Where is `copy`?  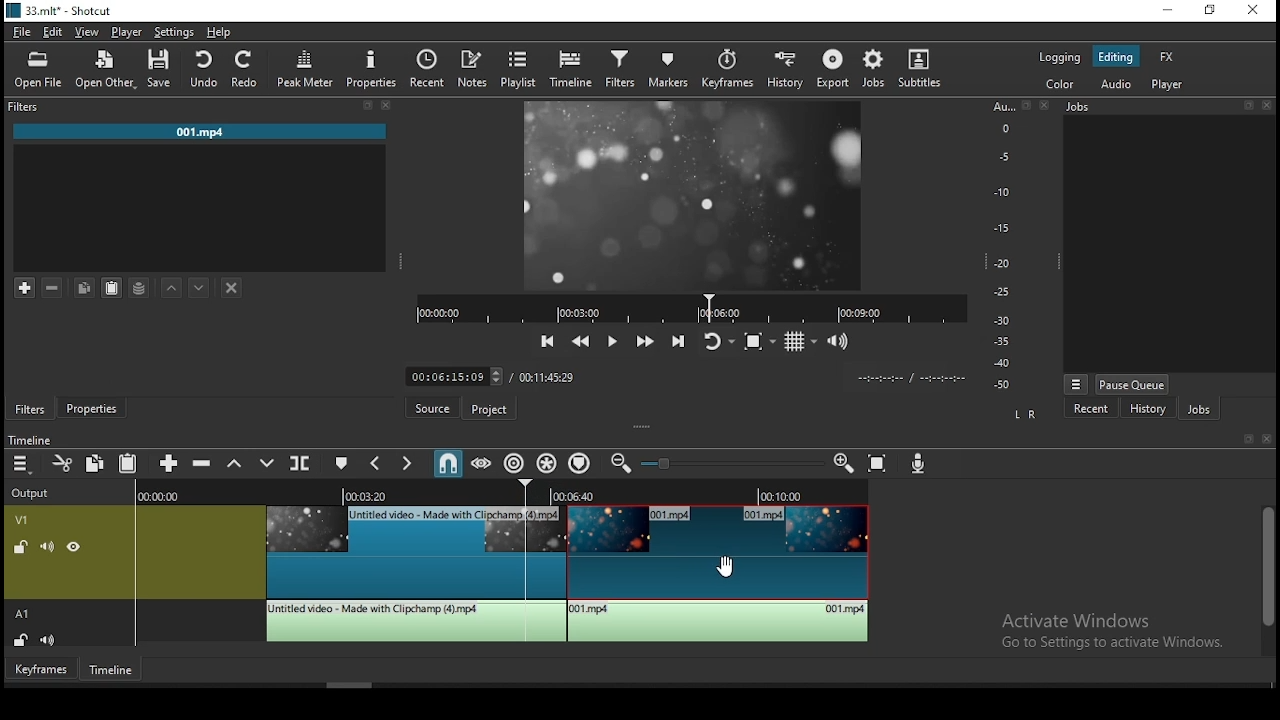 copy is located at coordinates (99, 463).